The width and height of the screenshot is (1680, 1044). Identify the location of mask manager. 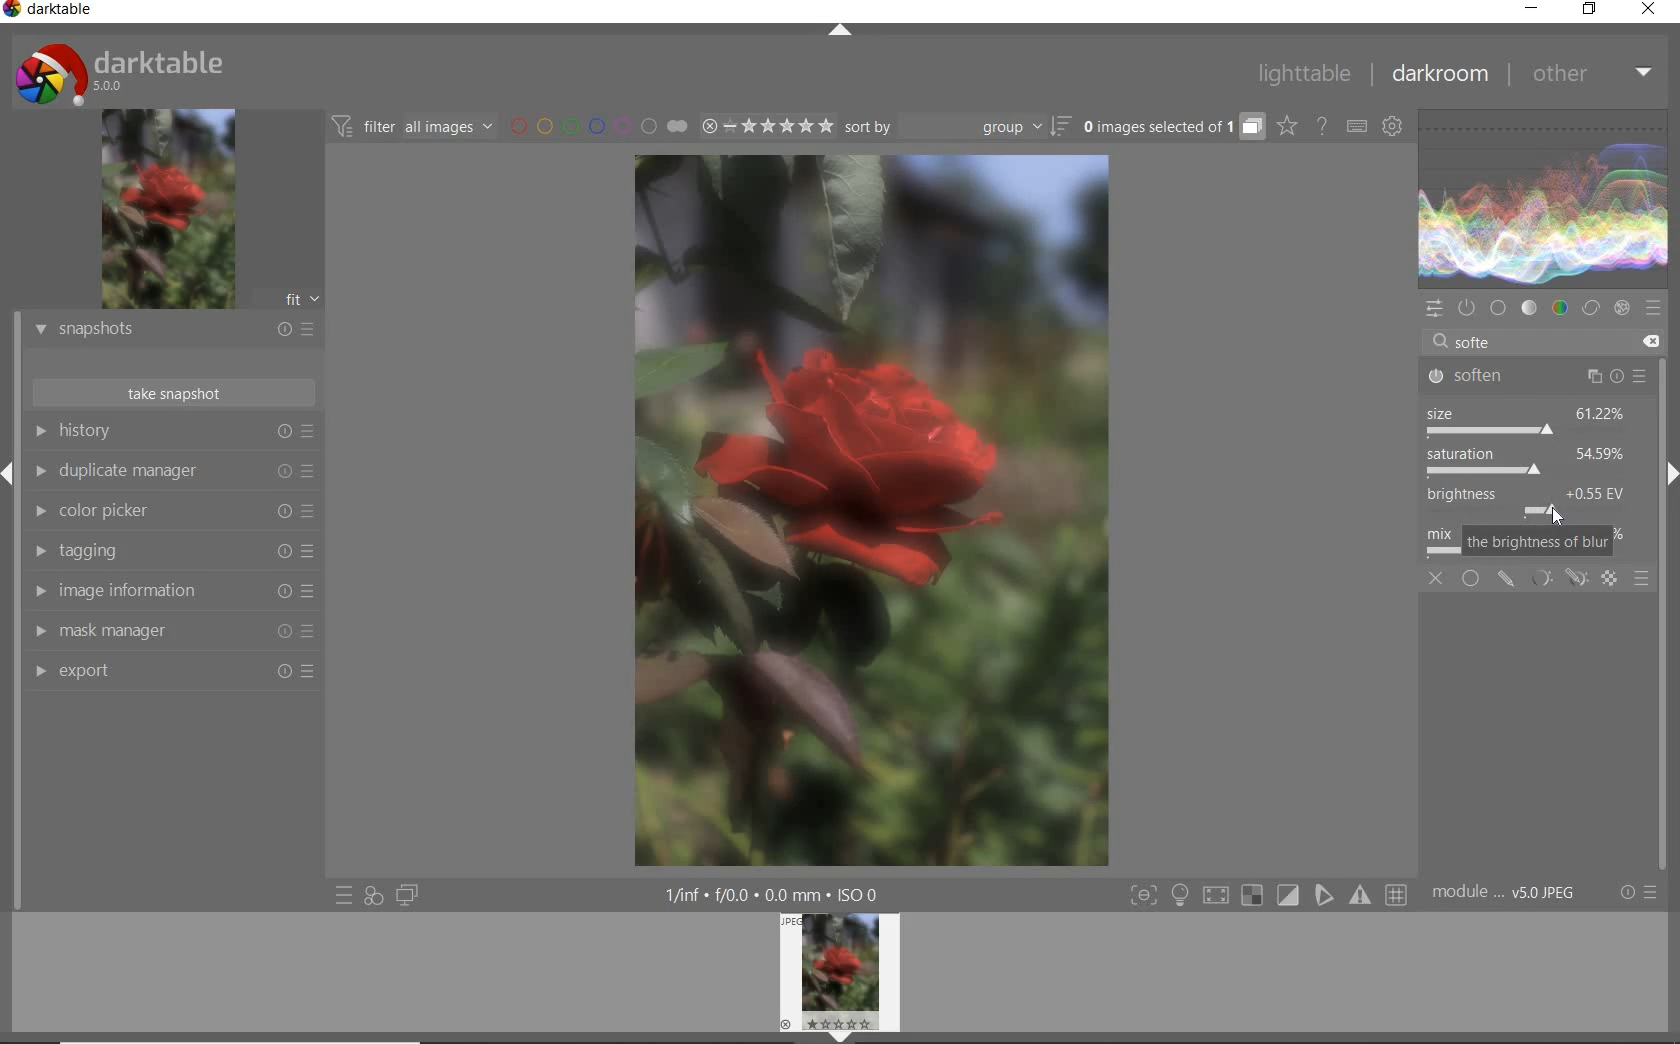
(171, 631).